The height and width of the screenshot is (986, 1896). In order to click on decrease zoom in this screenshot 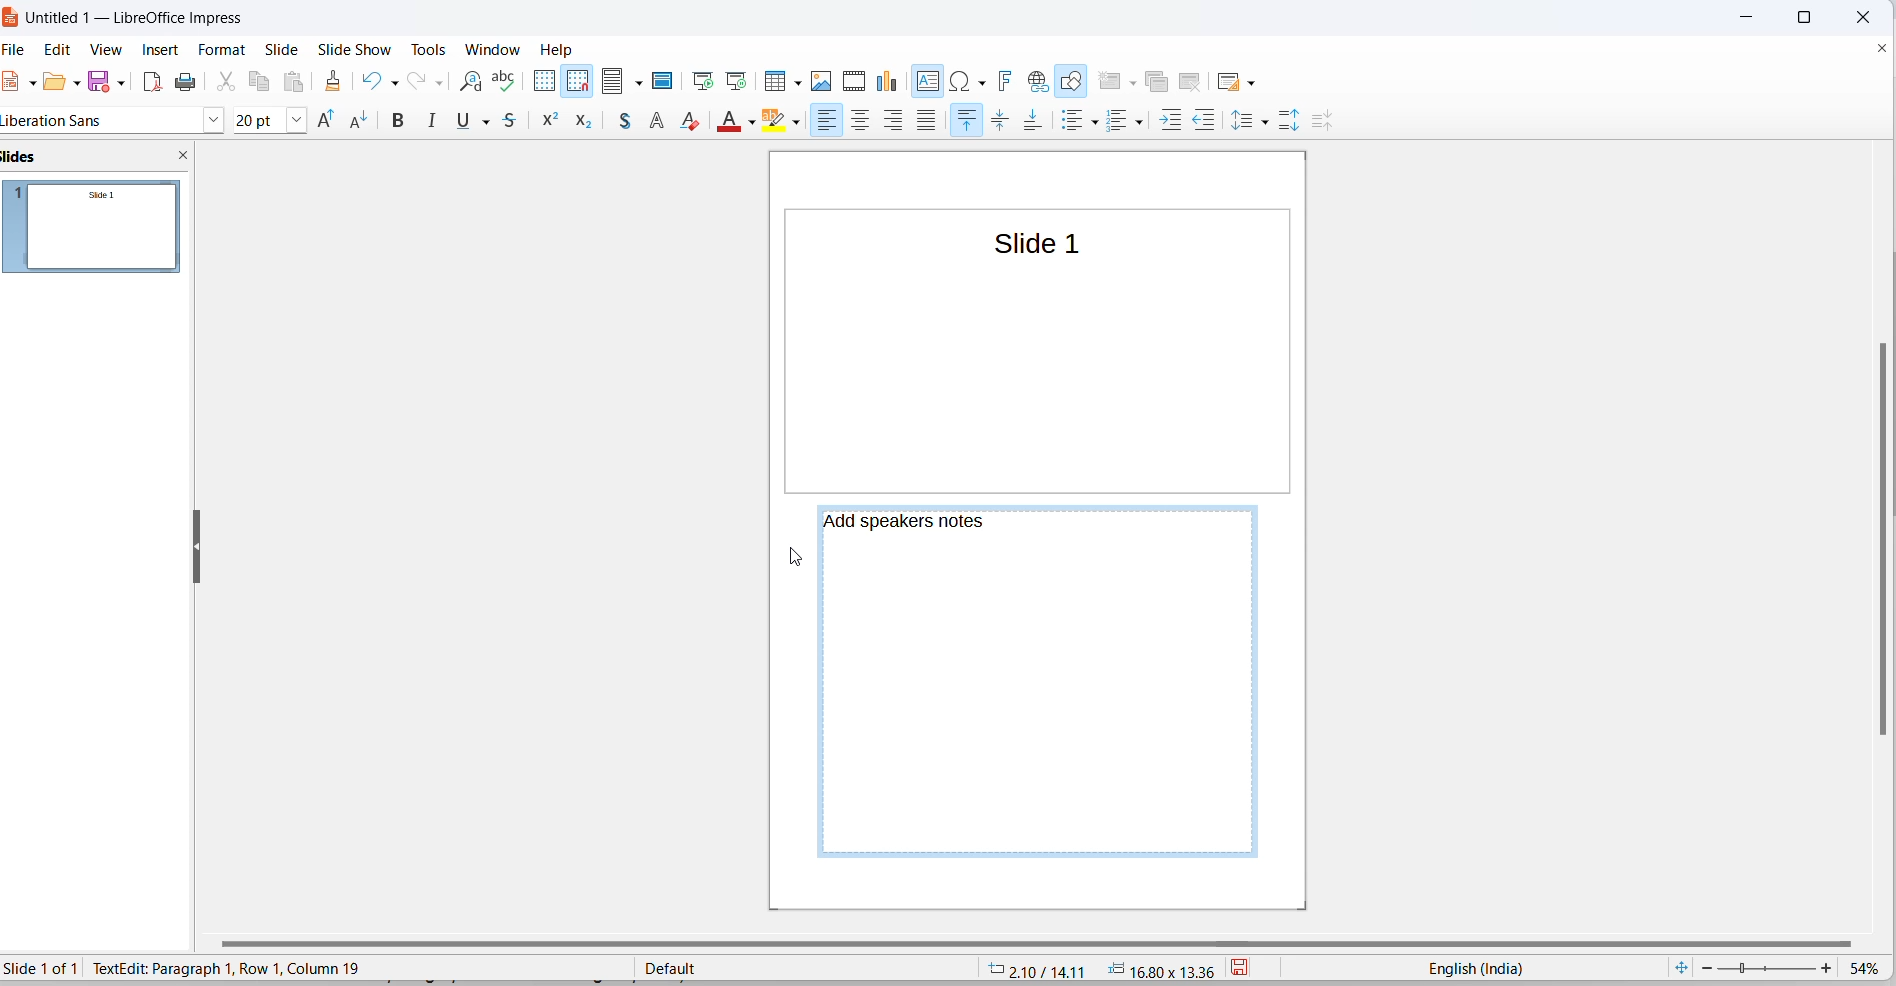, I will do `click(1705, 967)`.